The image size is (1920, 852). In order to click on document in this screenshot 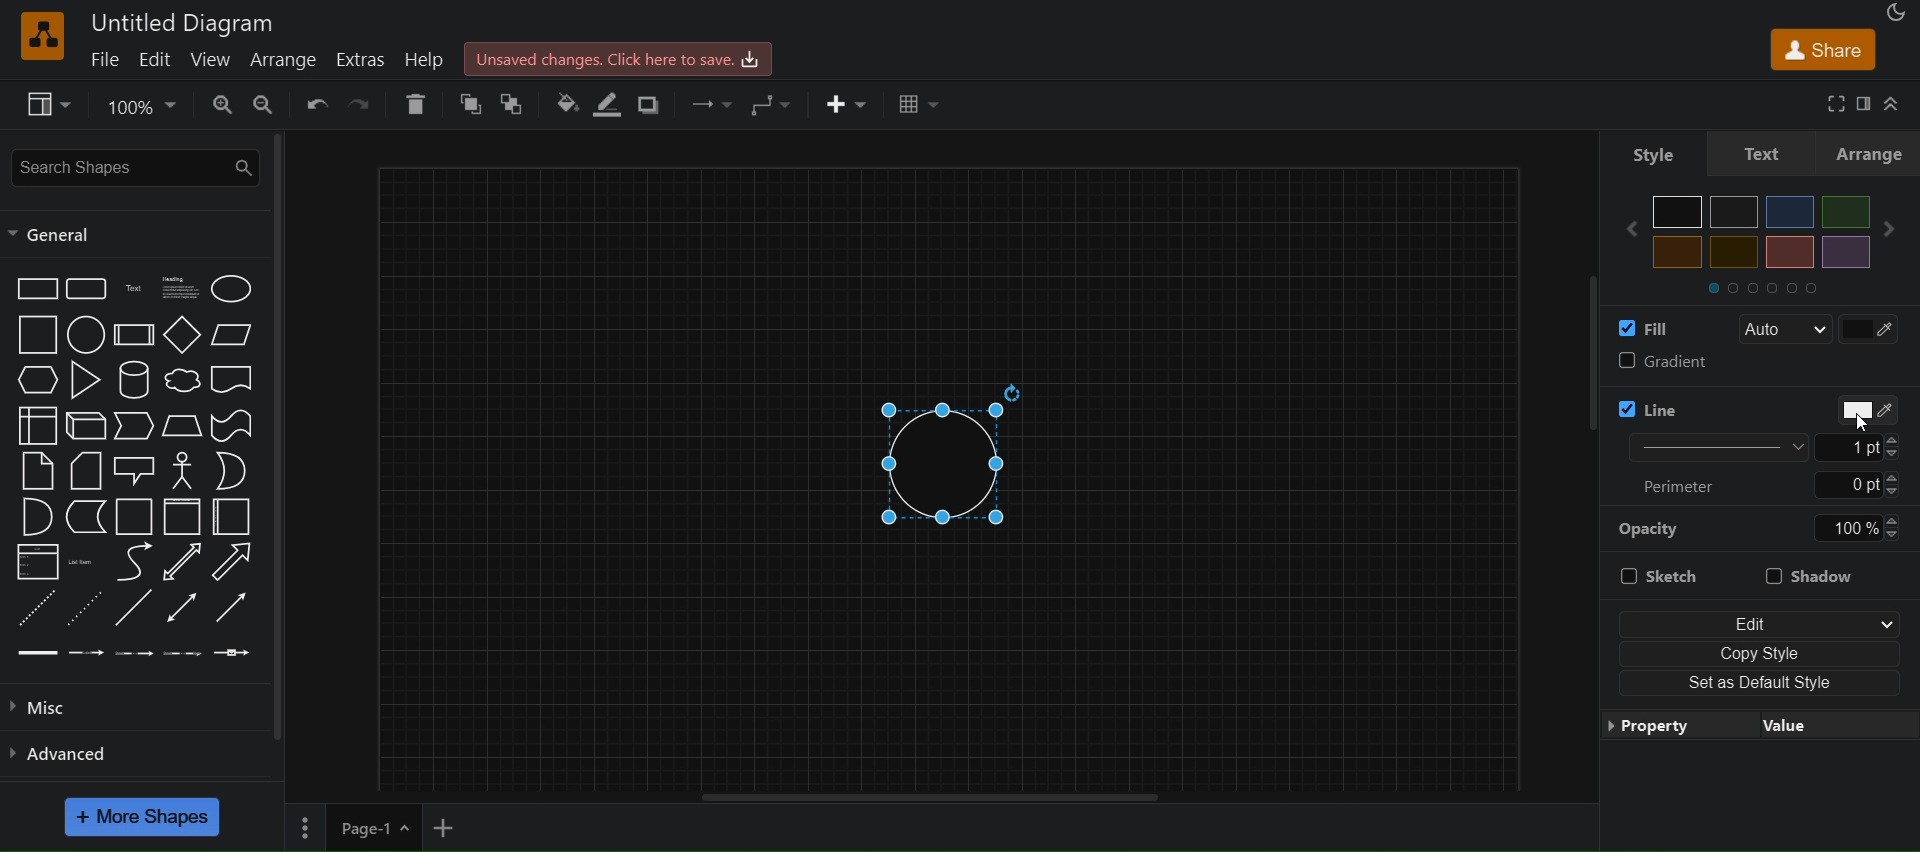, I will do `click(235, 383)`.